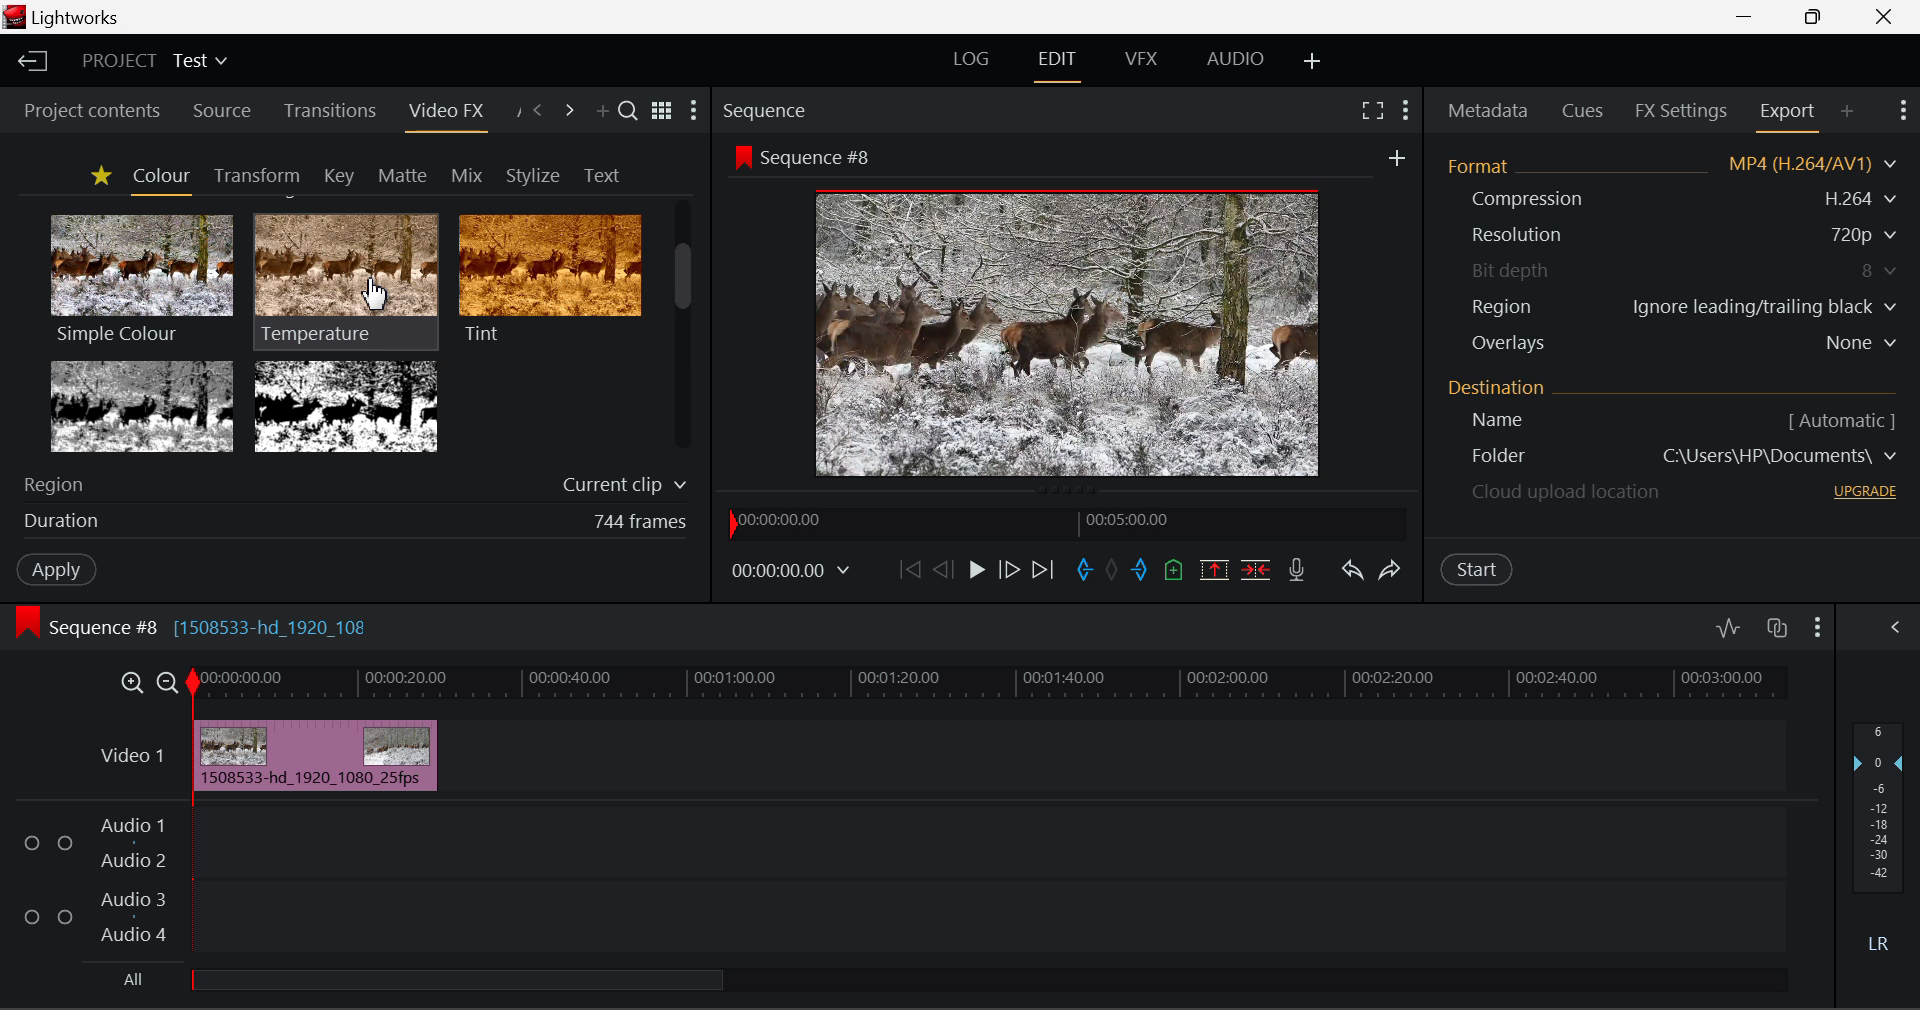  What do you see at coordinates (1057, 65) in the screenshot?
I see `EDIT Layout` at bounding box center [1057, 65].